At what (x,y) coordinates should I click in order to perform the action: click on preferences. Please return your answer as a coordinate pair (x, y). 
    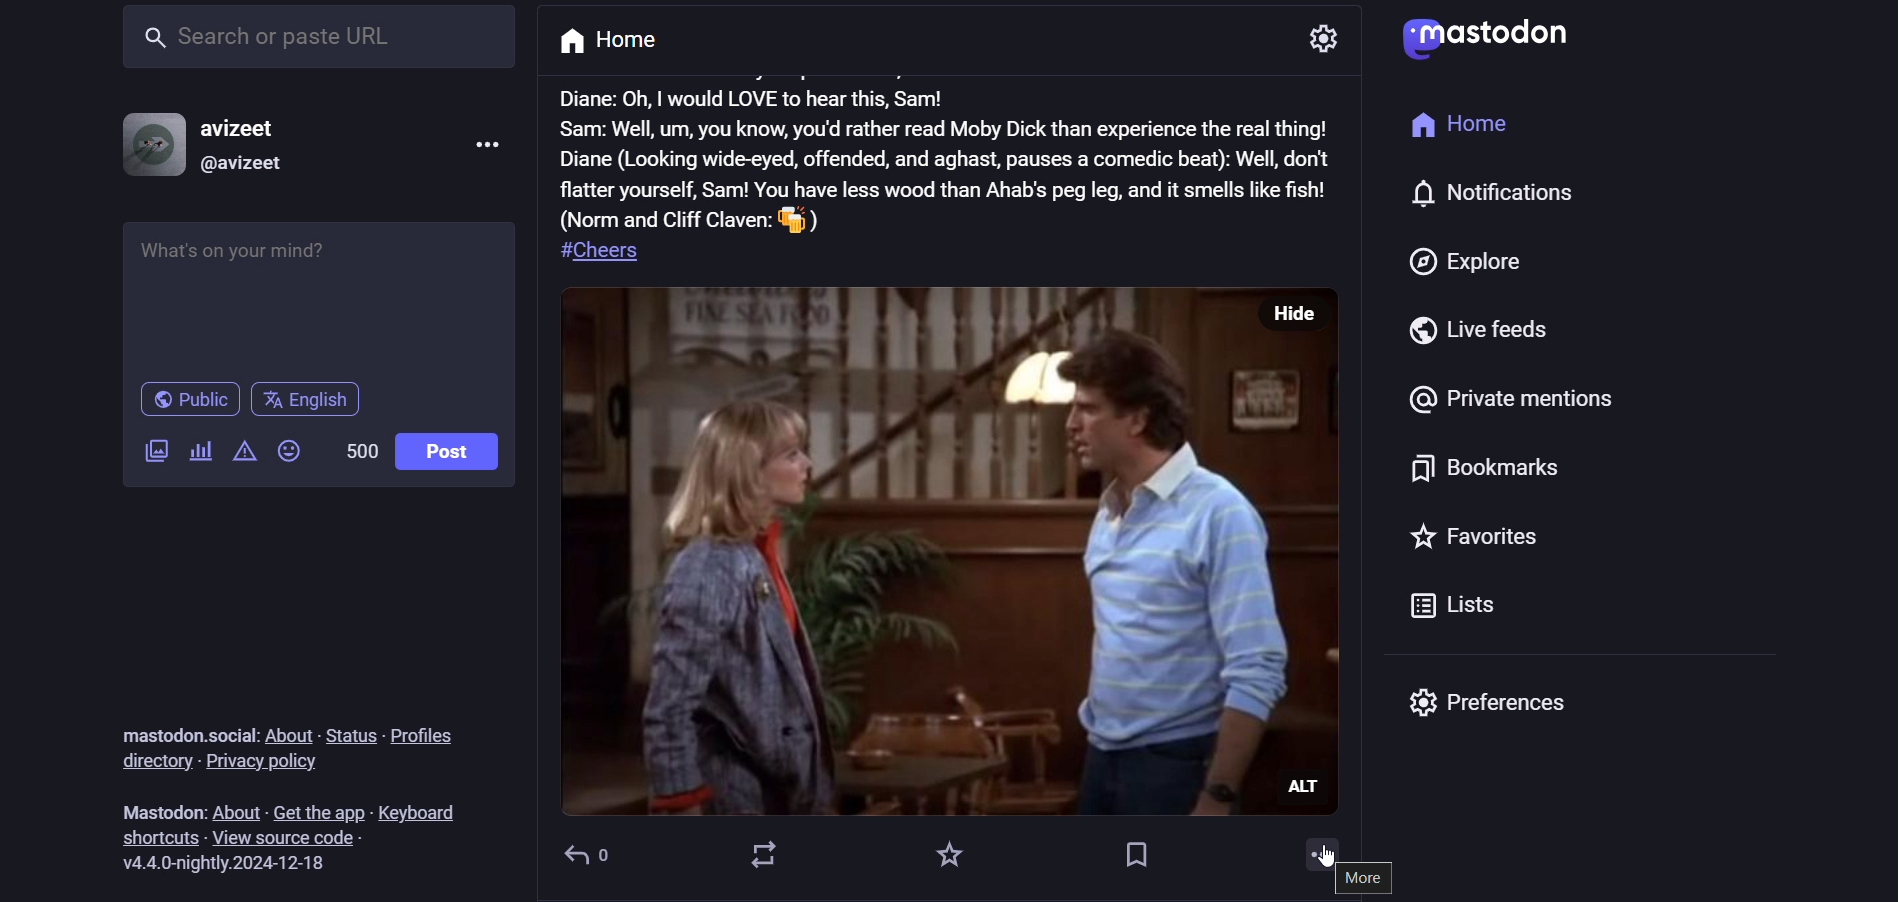
    Looking at the image, I should click on (1509, 705).